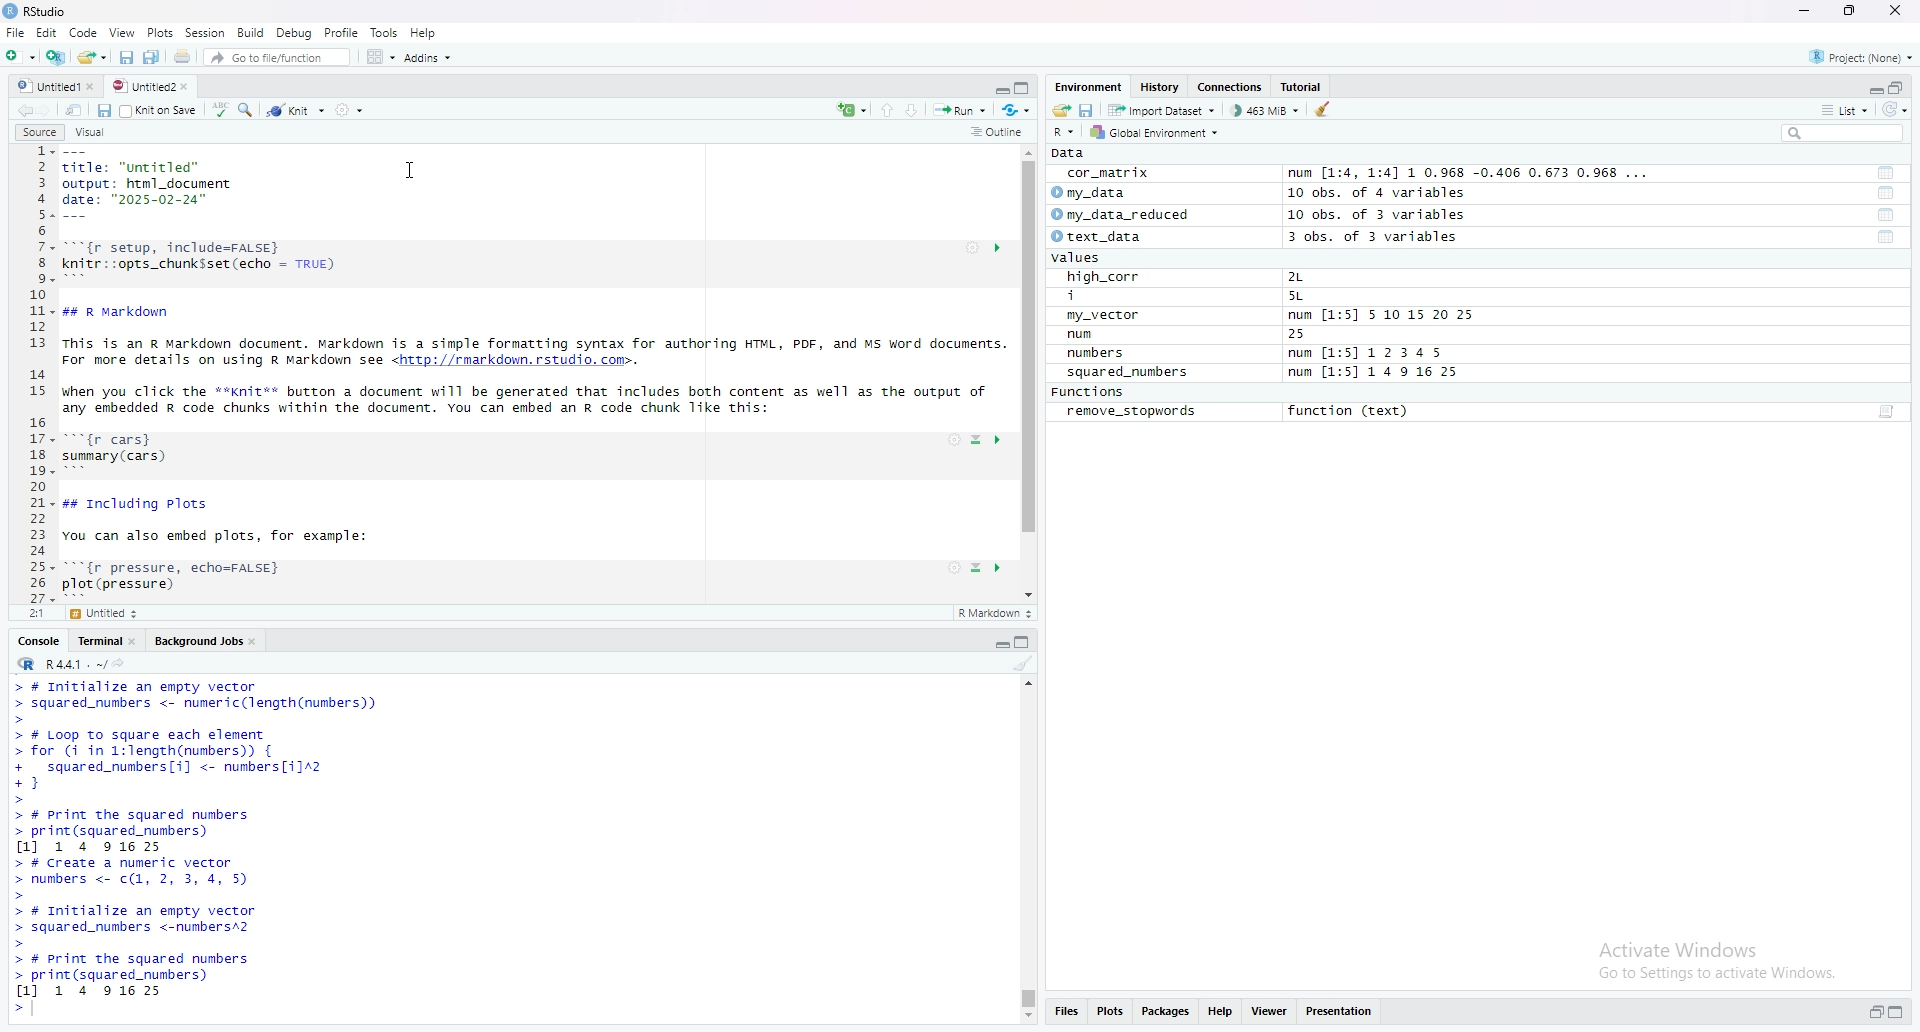  I want to click on Debug, so click(294, 34).